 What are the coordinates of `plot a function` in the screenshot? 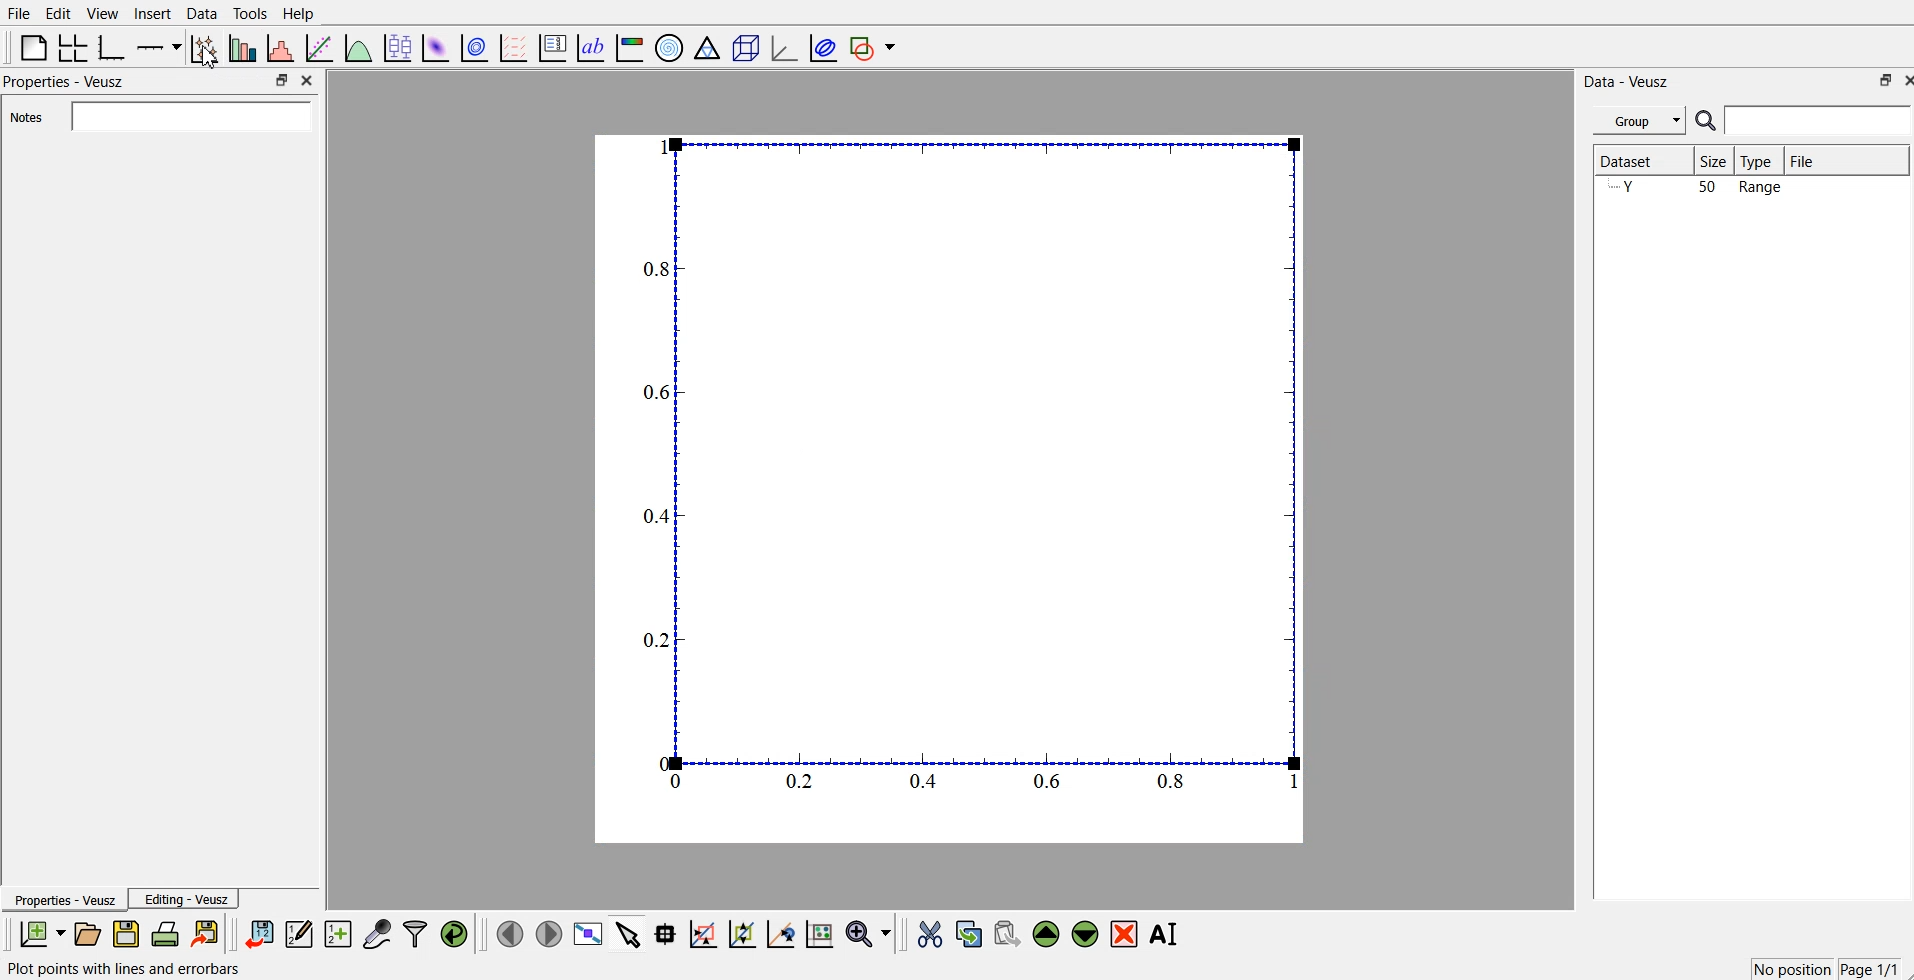 It's located at (360, 45).